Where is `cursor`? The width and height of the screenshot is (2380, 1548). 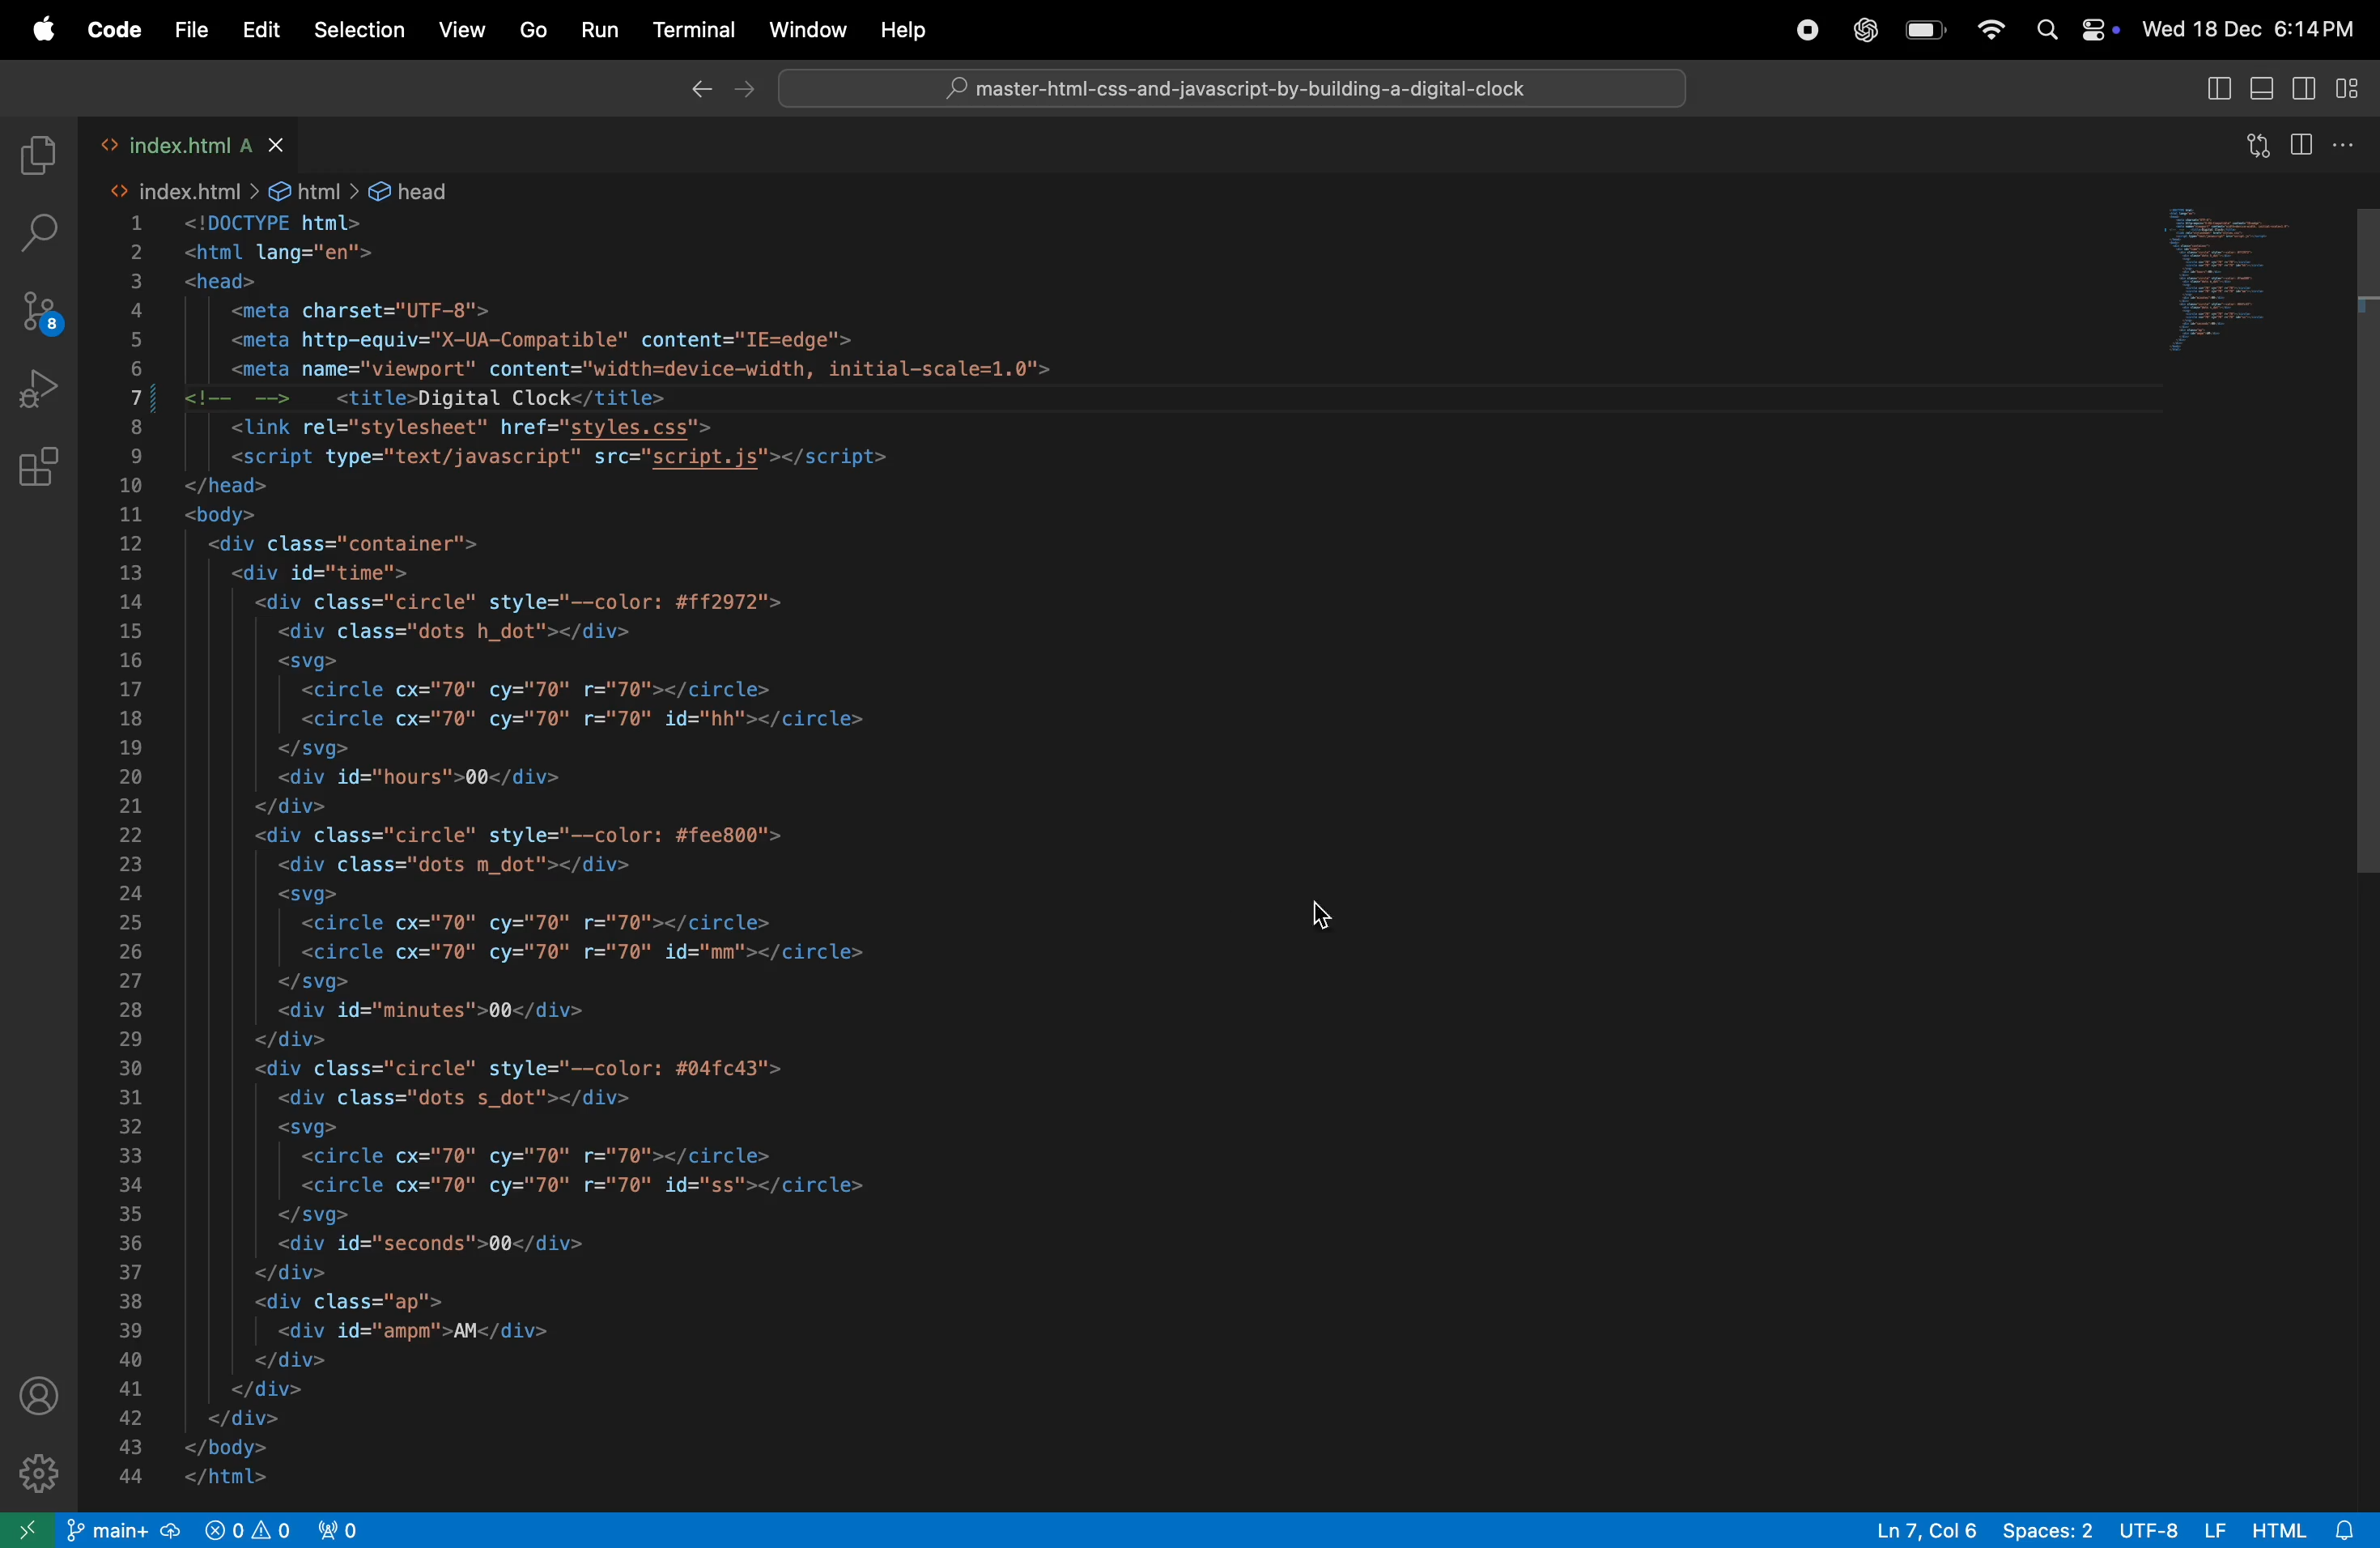 cursor is located at coordinates (1329, 919).